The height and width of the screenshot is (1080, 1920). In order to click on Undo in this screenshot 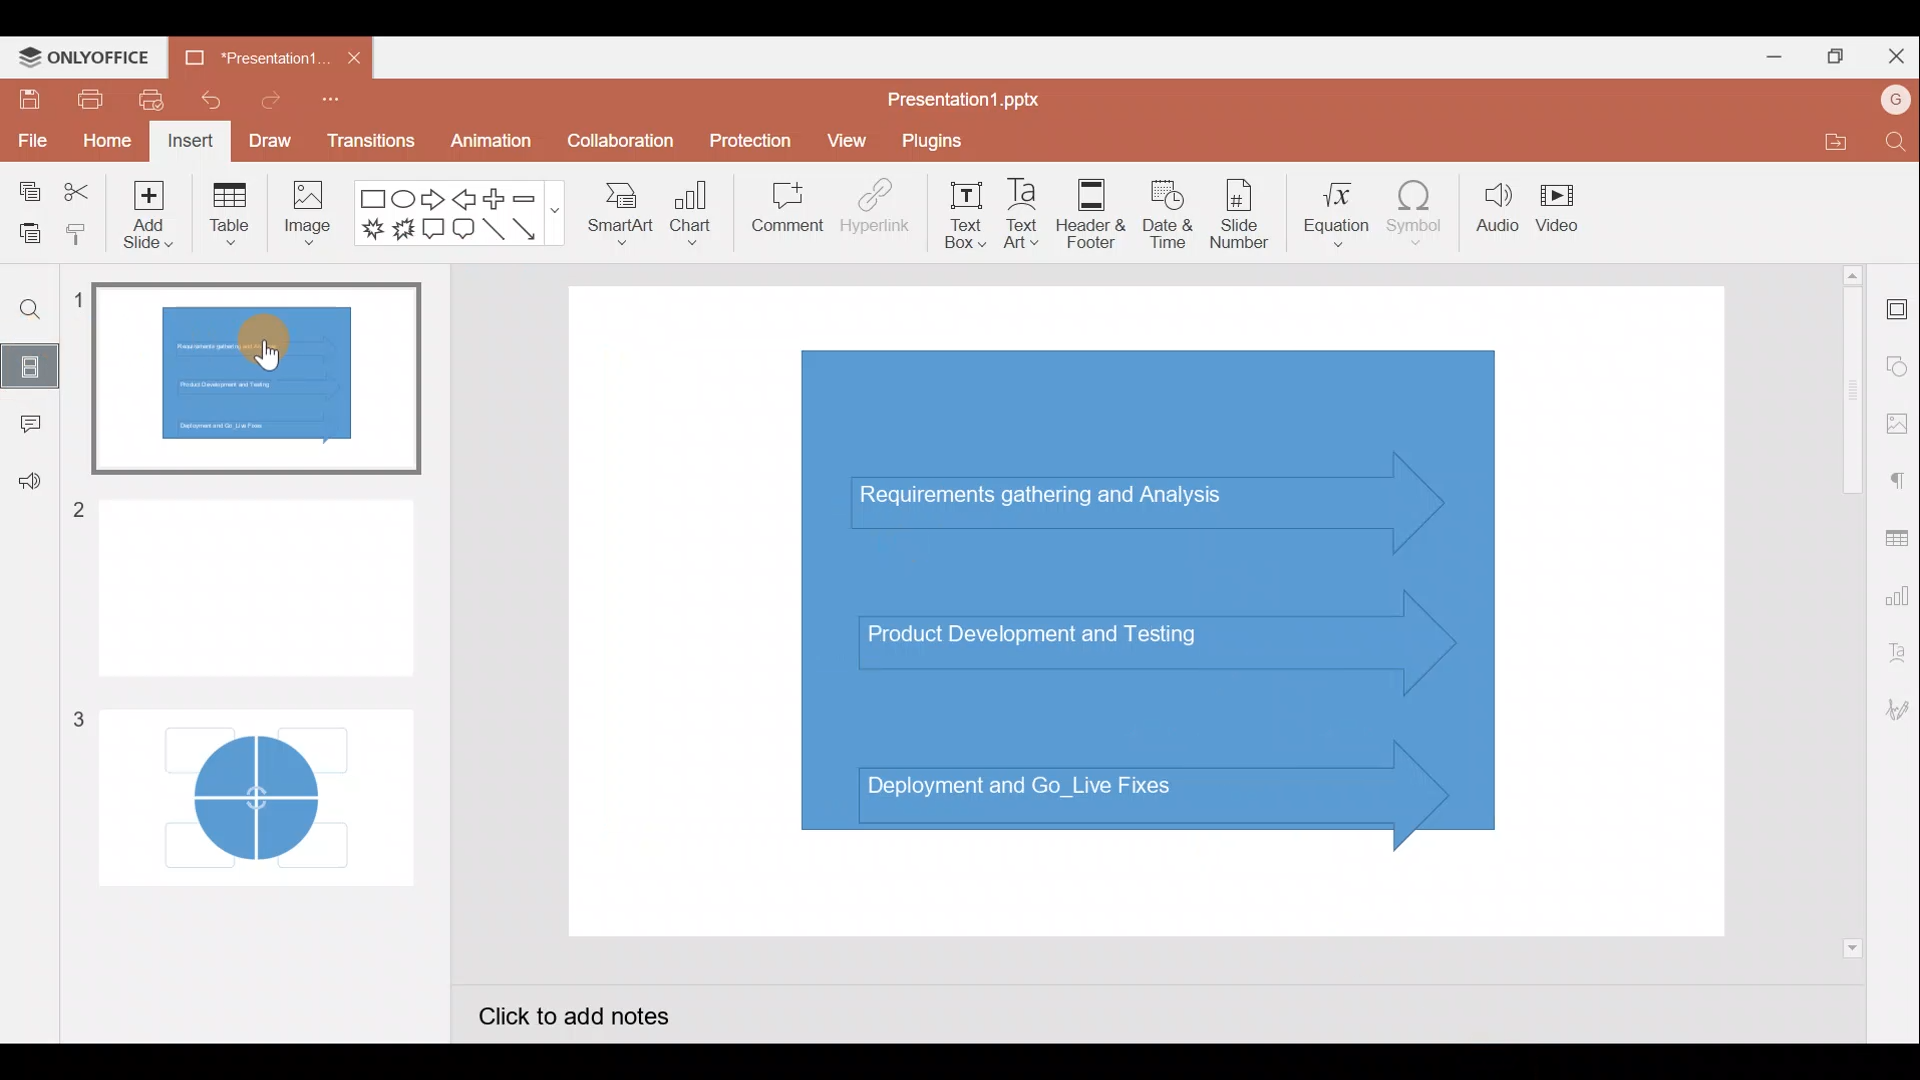, I will do `click(208, 101)`.